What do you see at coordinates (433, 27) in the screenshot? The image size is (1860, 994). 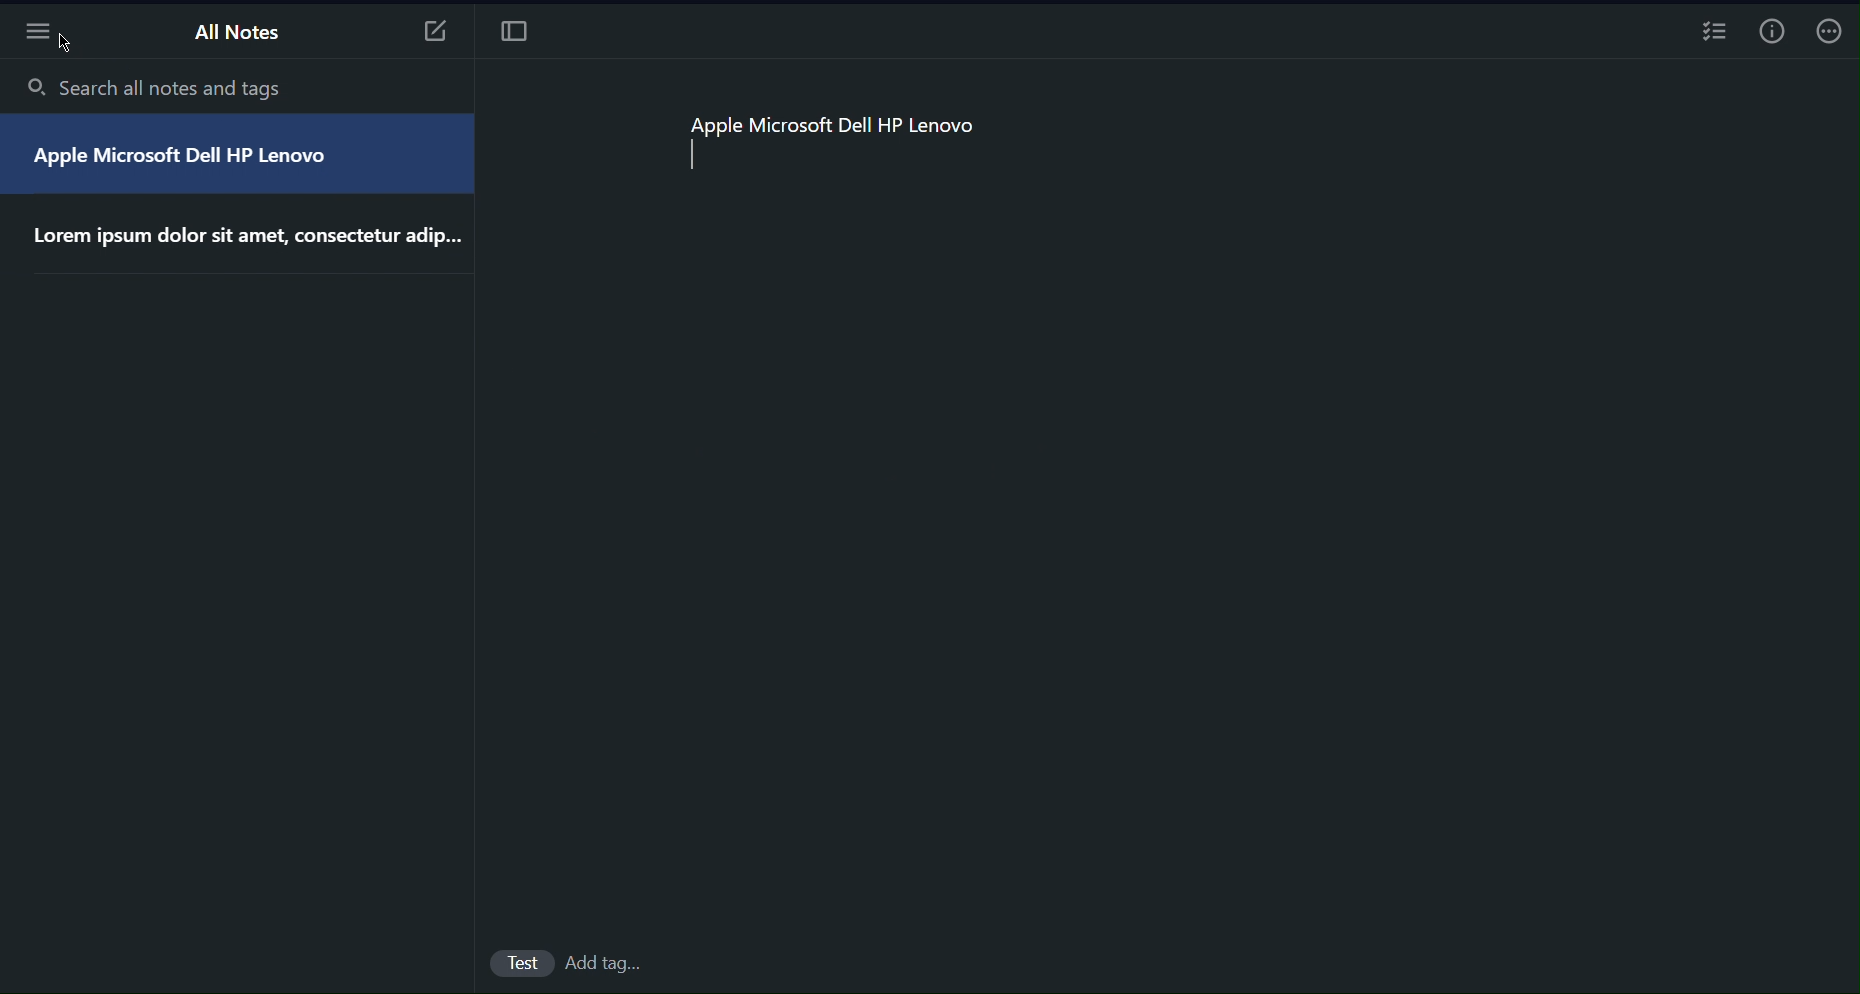 I see `New Notes` at bounding box center [433, 27].